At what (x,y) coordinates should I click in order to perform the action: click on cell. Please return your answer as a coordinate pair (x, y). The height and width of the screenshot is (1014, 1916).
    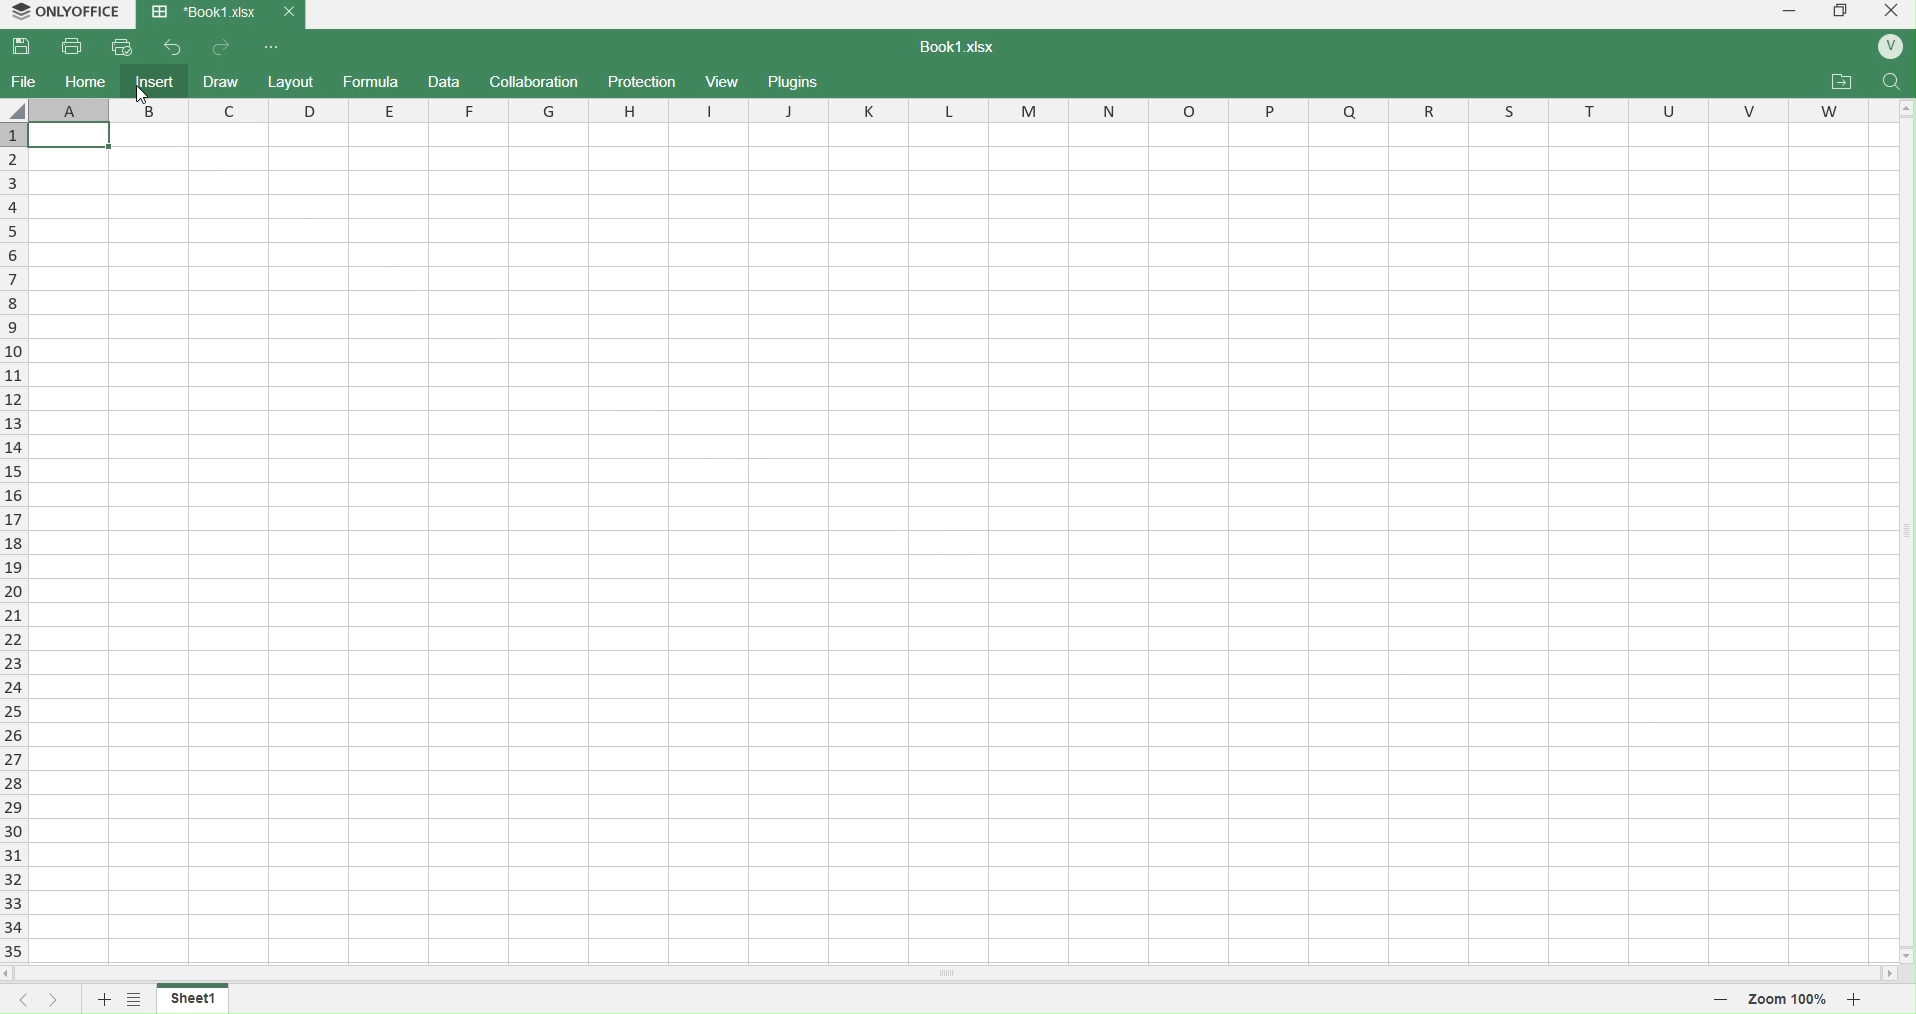
    Looking at the image, I should click on (956, 541).